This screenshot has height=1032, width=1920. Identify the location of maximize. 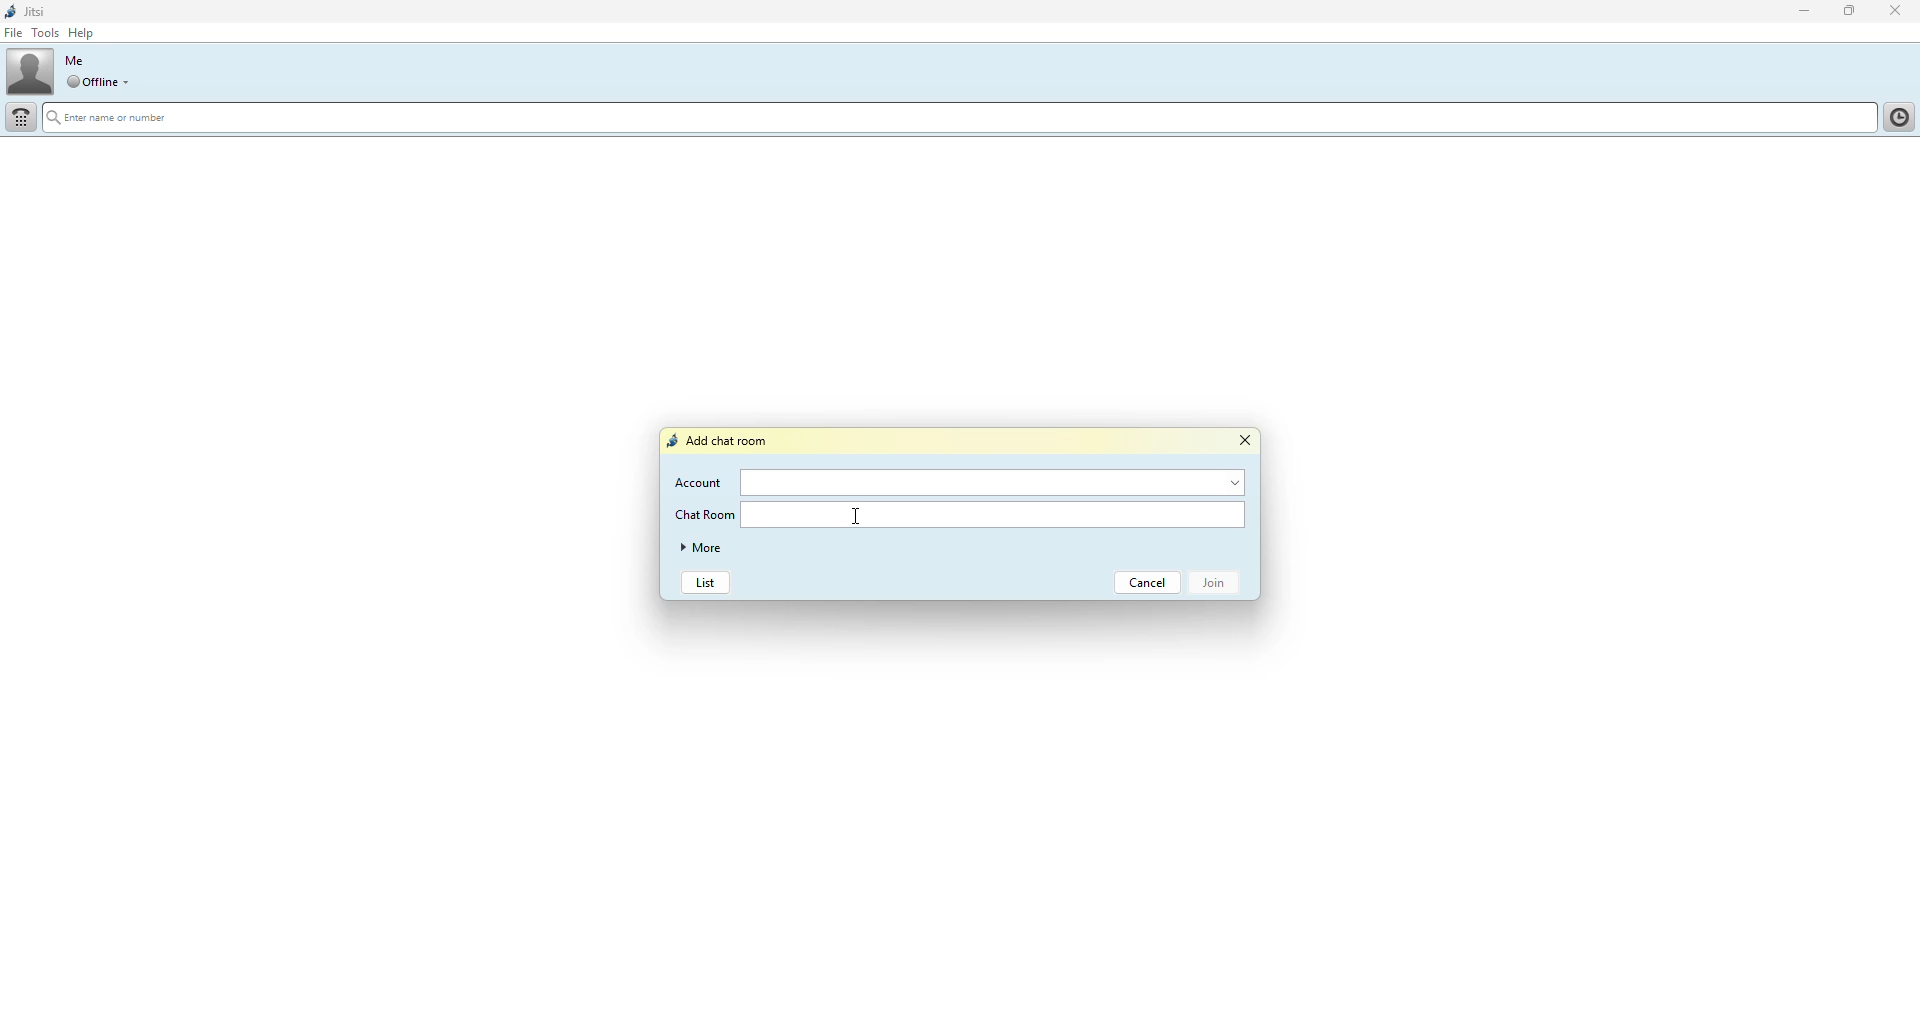
(1848, 12).